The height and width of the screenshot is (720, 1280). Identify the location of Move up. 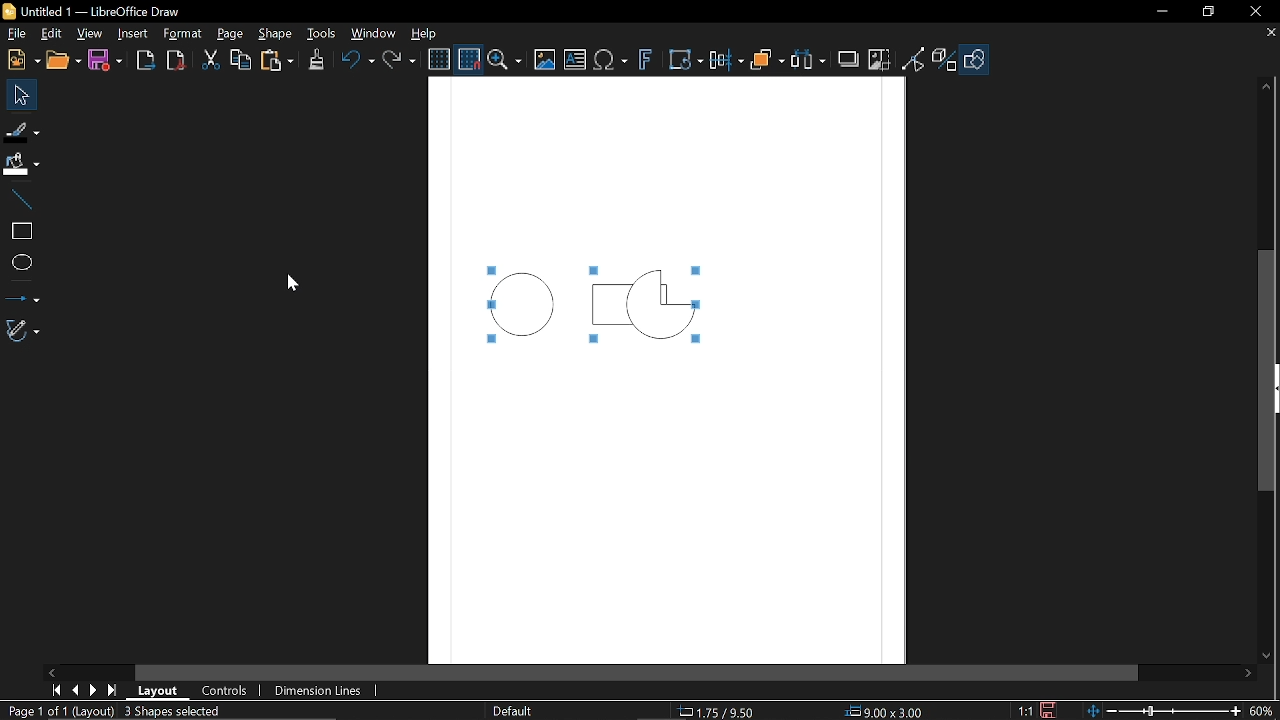
(1268, 84).